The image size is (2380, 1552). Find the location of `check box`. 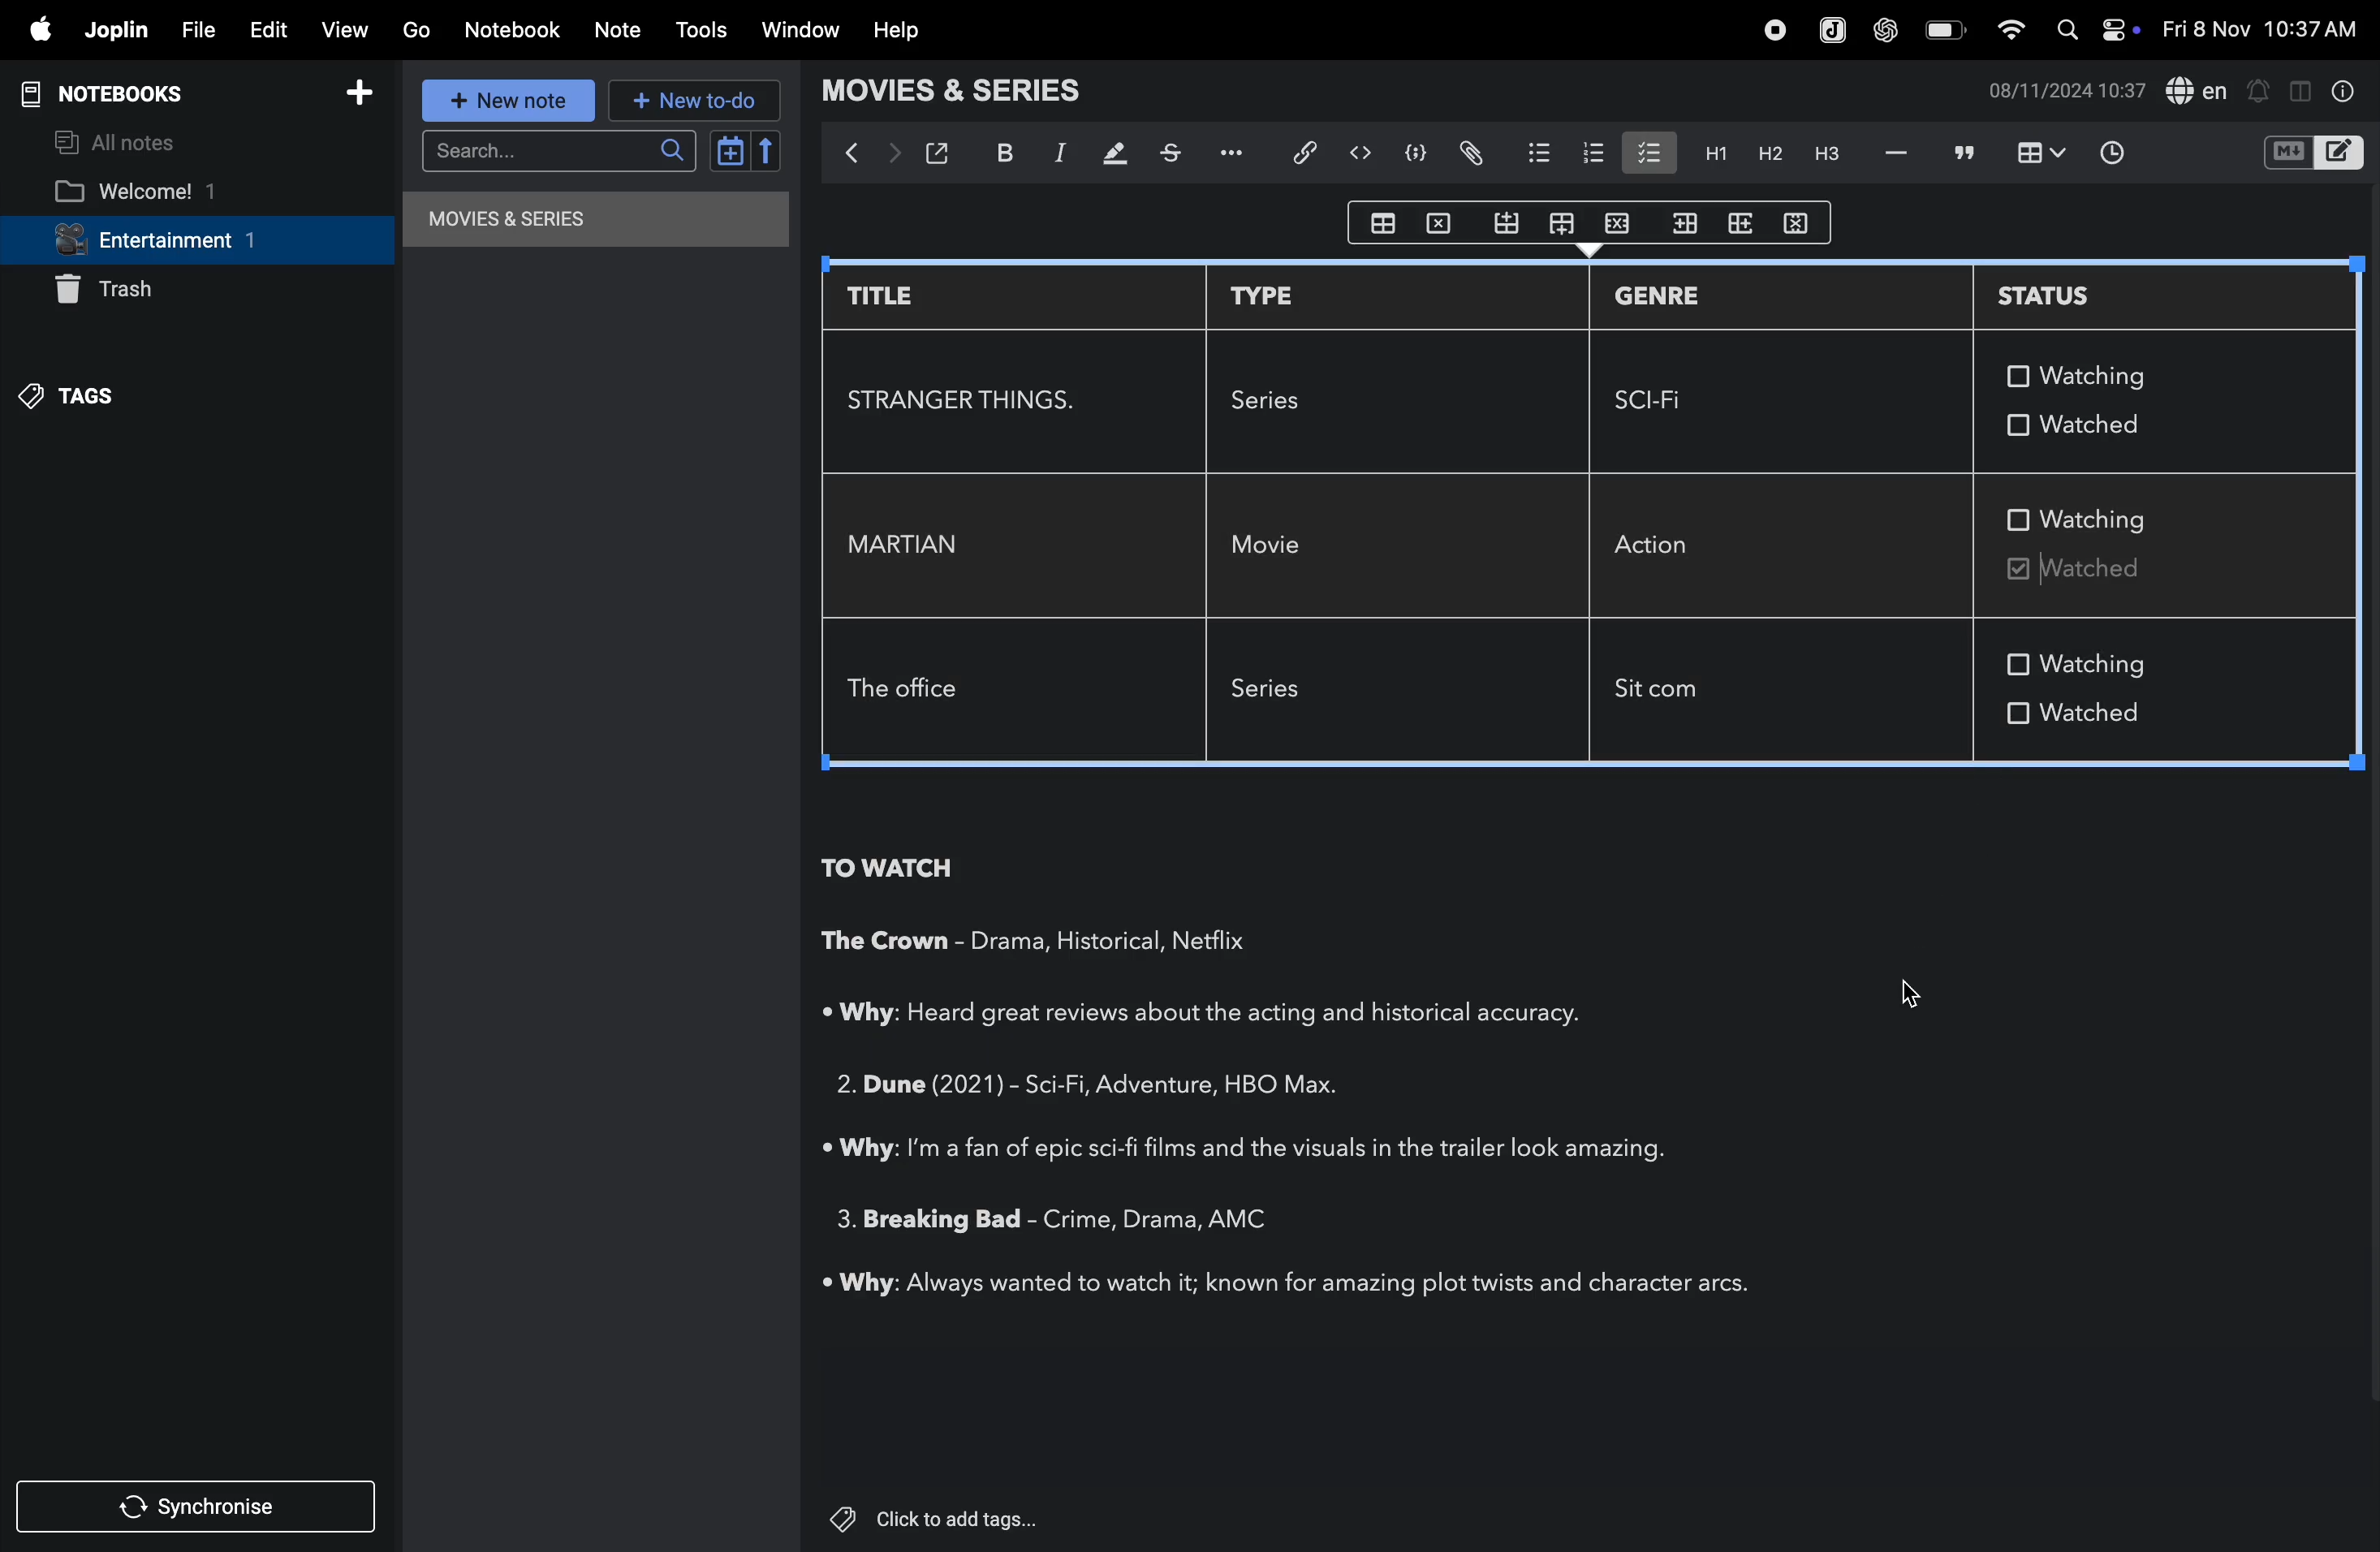

check box is located at coordinates (2013, 376).